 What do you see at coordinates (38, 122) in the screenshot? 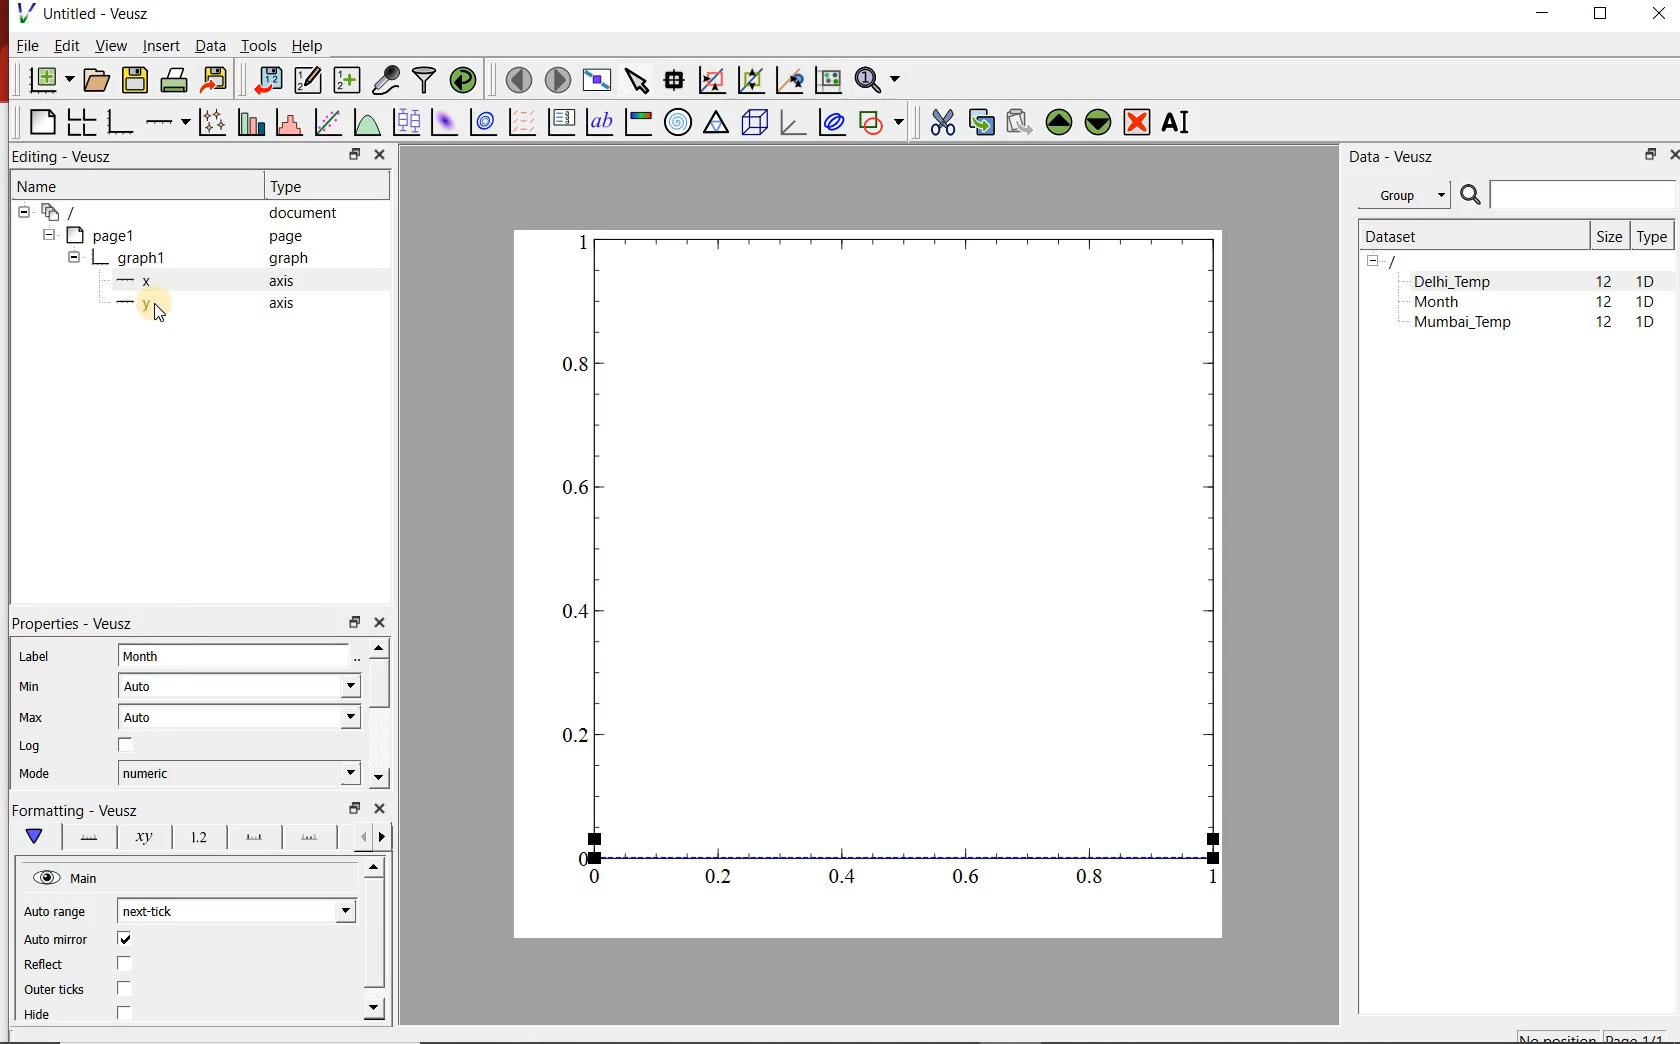
I see `blank page` at bounding box center [38, 122].